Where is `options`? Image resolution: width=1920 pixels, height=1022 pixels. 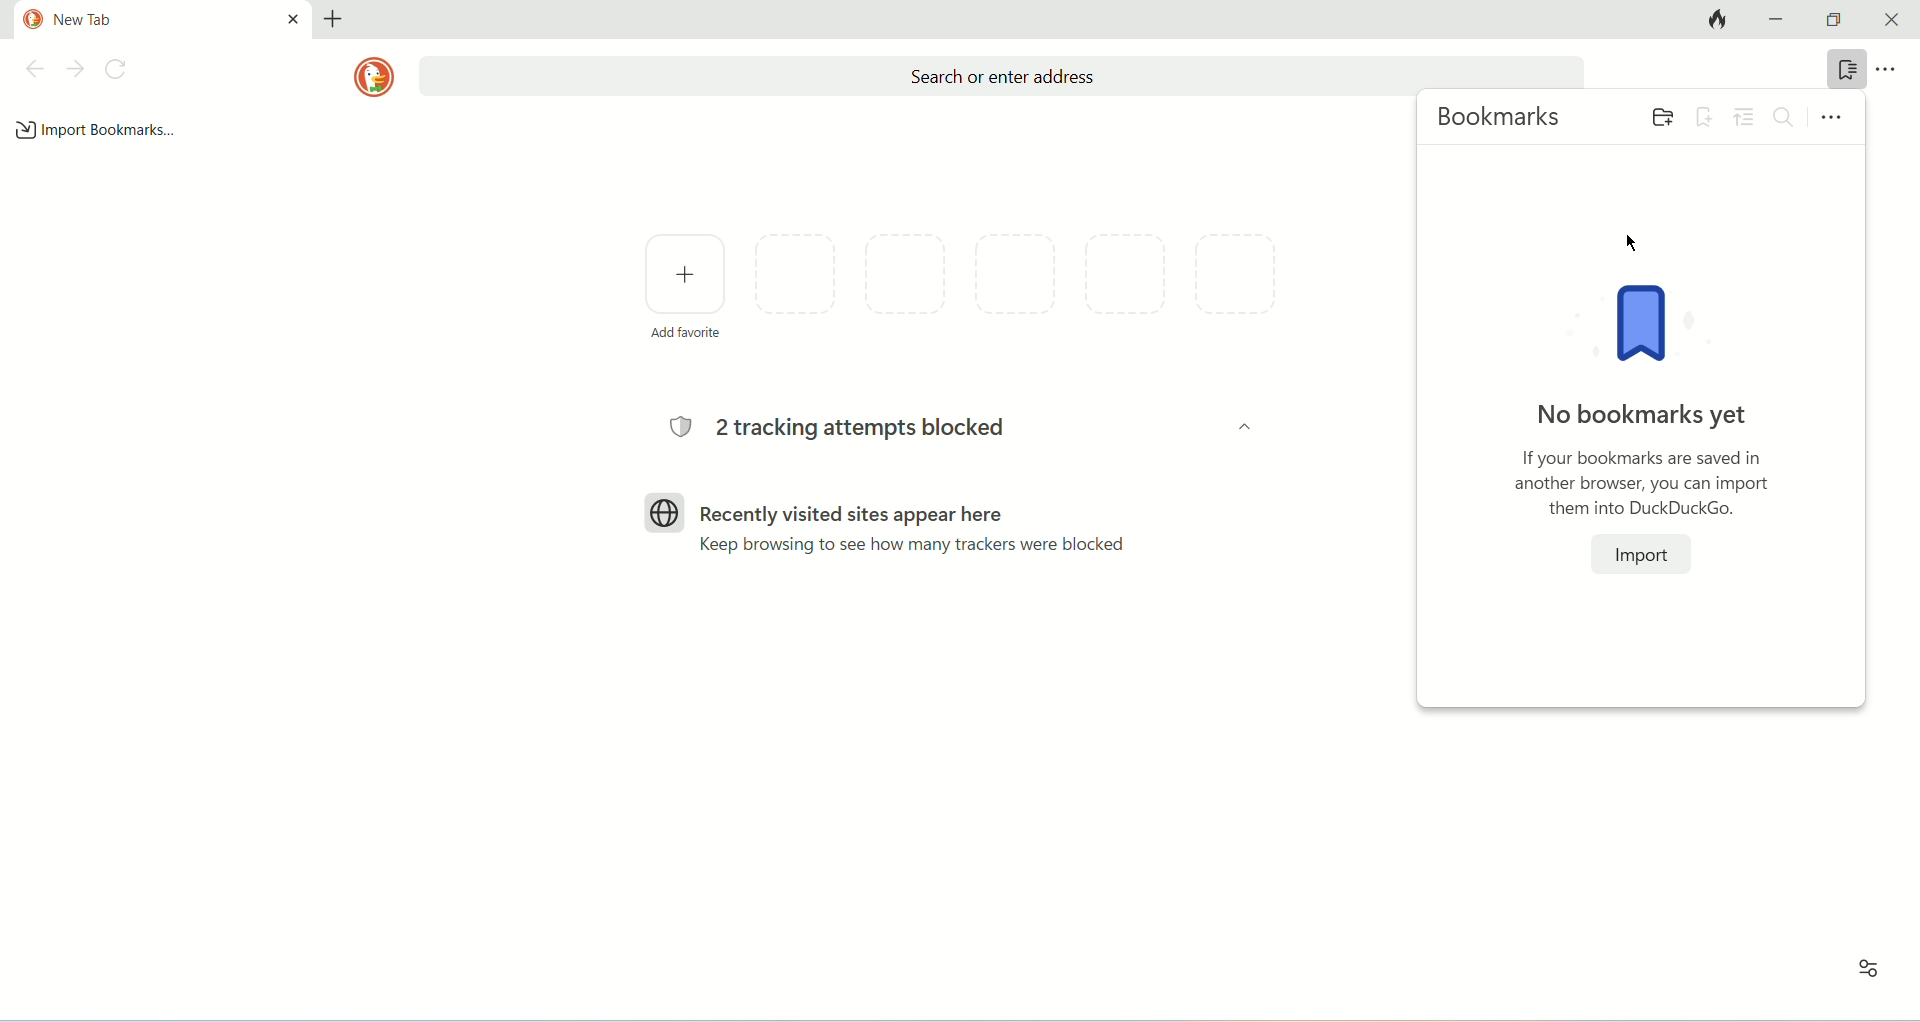
options is located at coordinates (1833, 115).